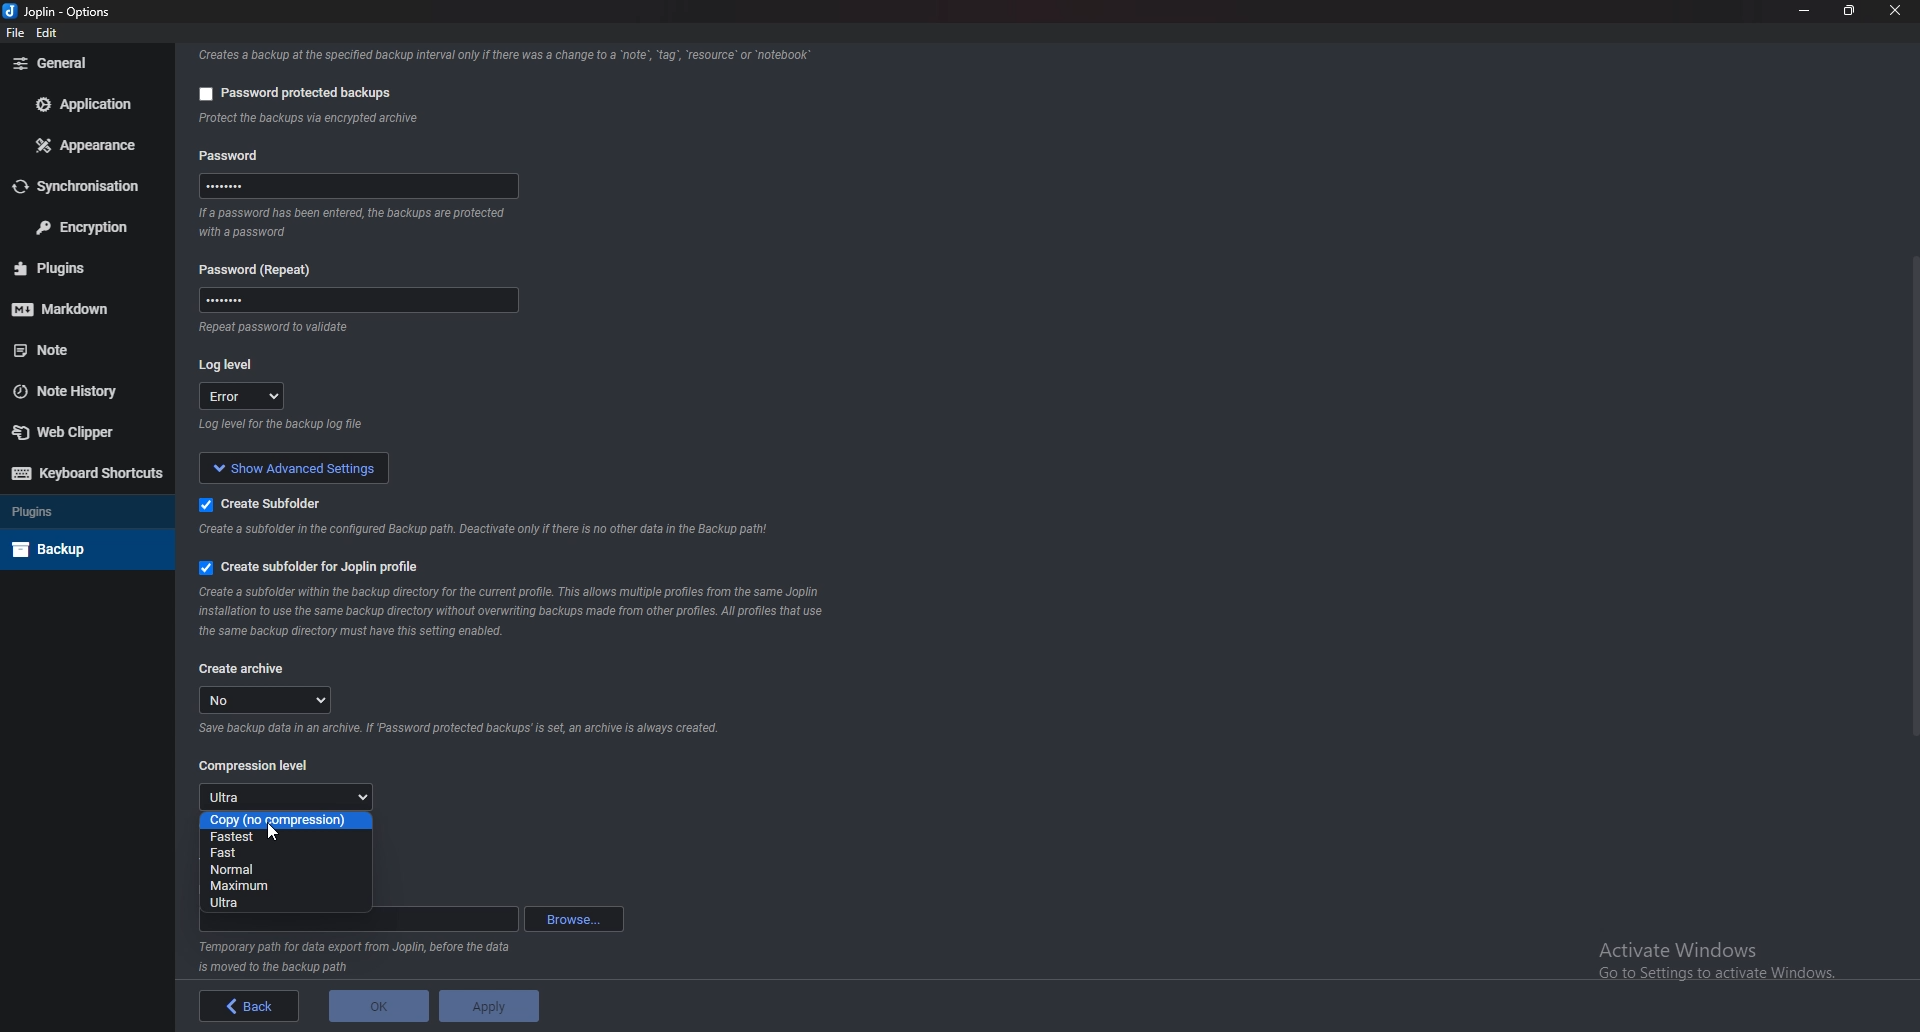 Image resolution: width=1920 pixels, height=1032 pixels. Describe the element at coordinates (1895, 12) in the screenshot. I see `close` at that location.